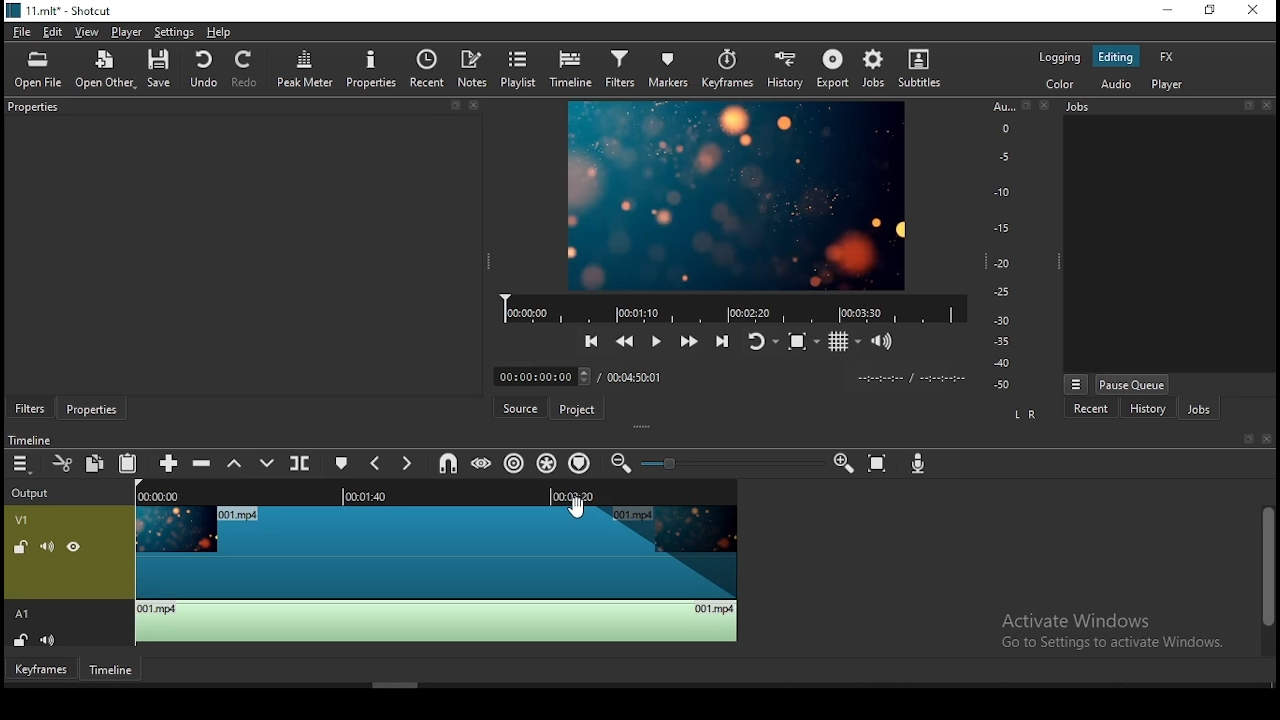  I want to click on redo, so click(246, 70).